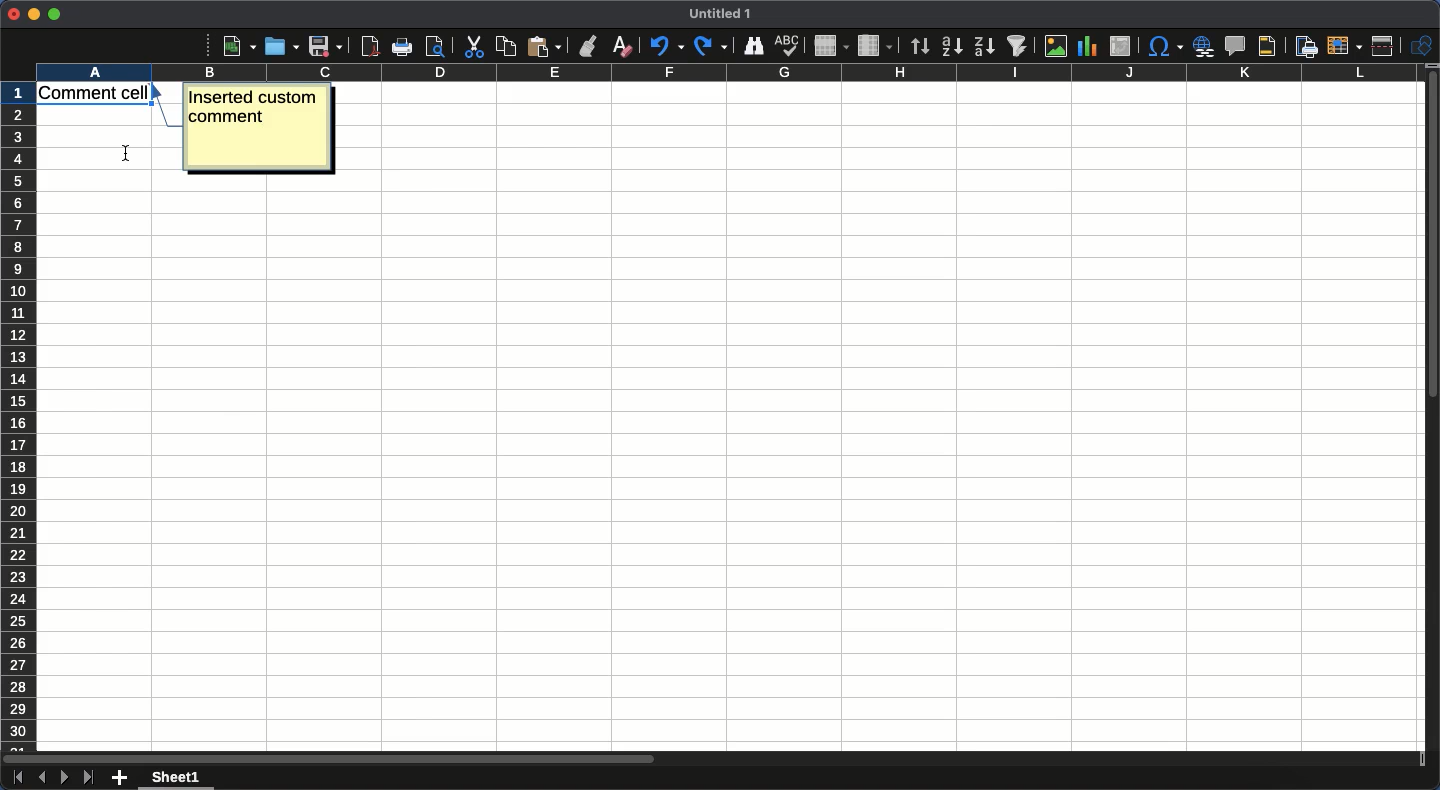 This screenshot has width=1440, height=790. What do you see at coordinates (65, 776) in the screenshot?
I see `Next sheet` at bounding box center [65, 776].